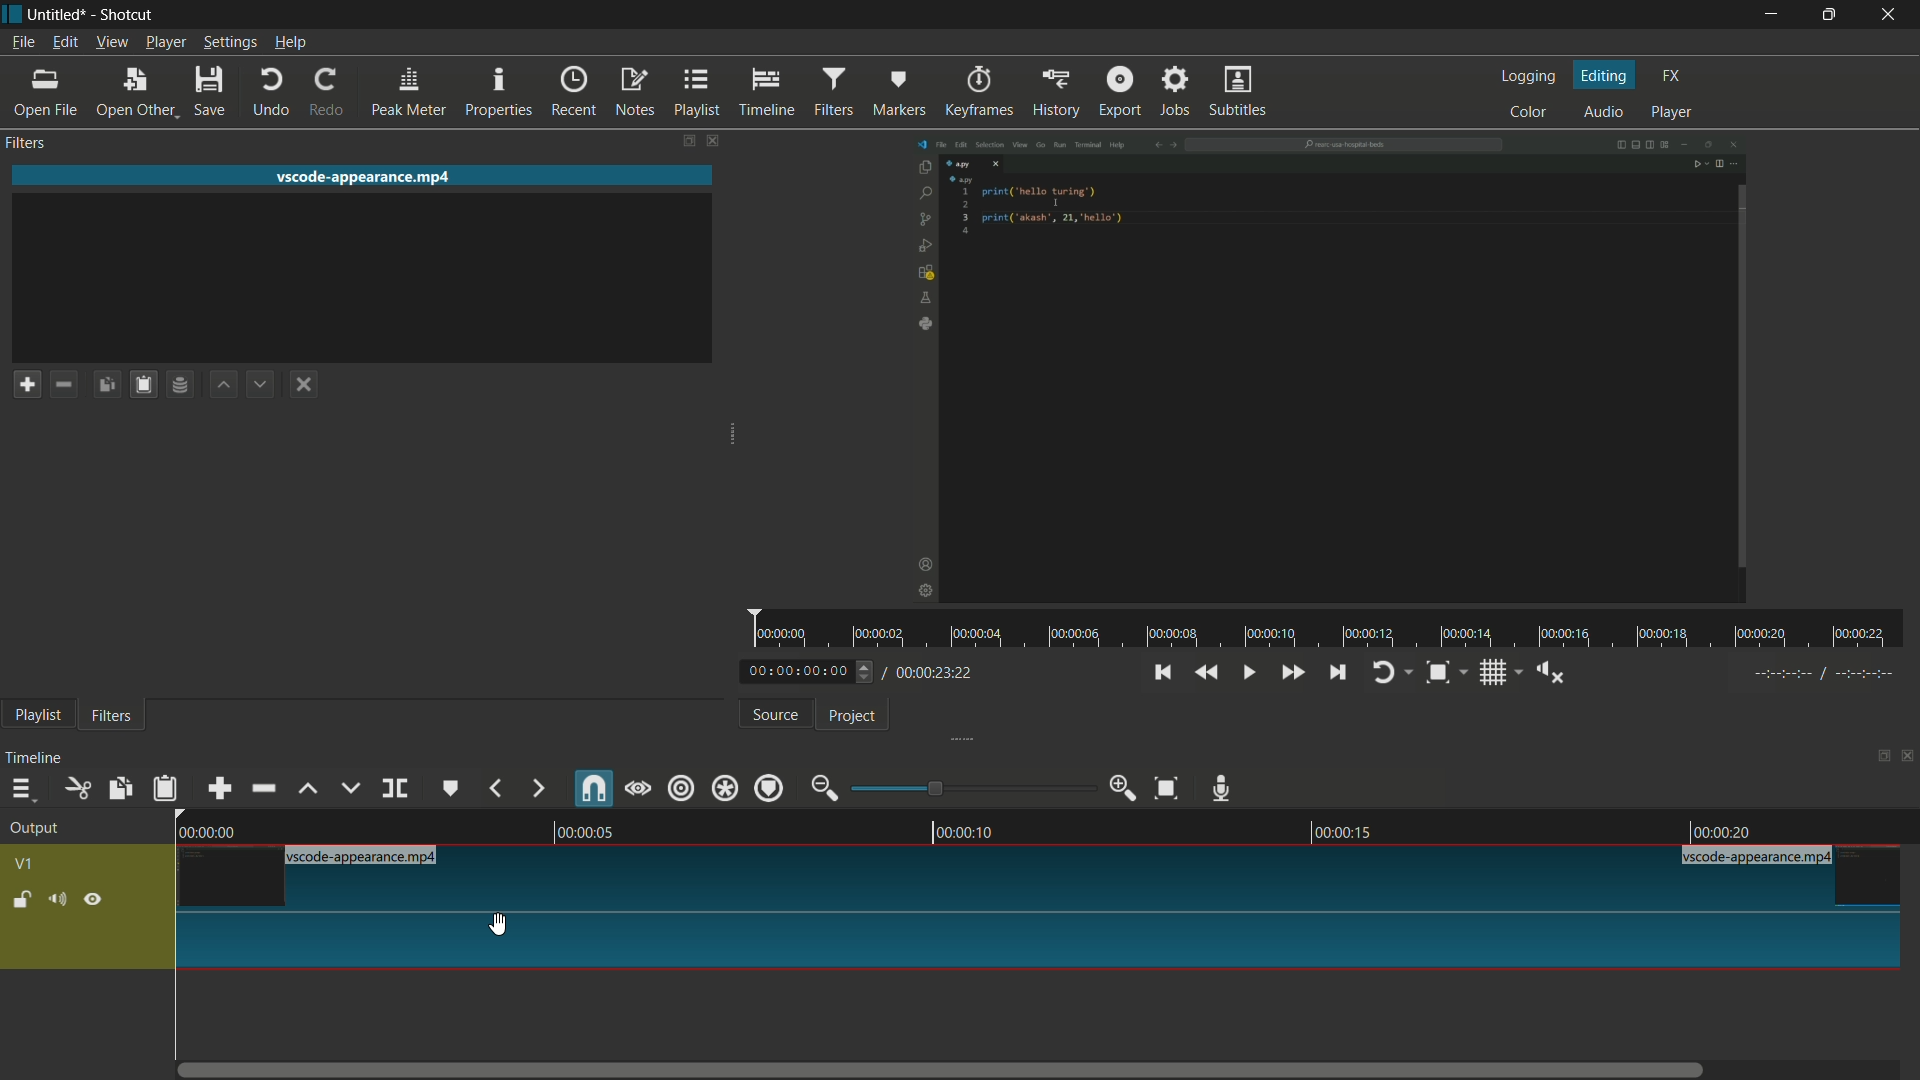 The width and height of the screenshot is (1920, 1080). Describe the element at coordinates (63, 42) in the screenshot. I see `edit menu` at that location.